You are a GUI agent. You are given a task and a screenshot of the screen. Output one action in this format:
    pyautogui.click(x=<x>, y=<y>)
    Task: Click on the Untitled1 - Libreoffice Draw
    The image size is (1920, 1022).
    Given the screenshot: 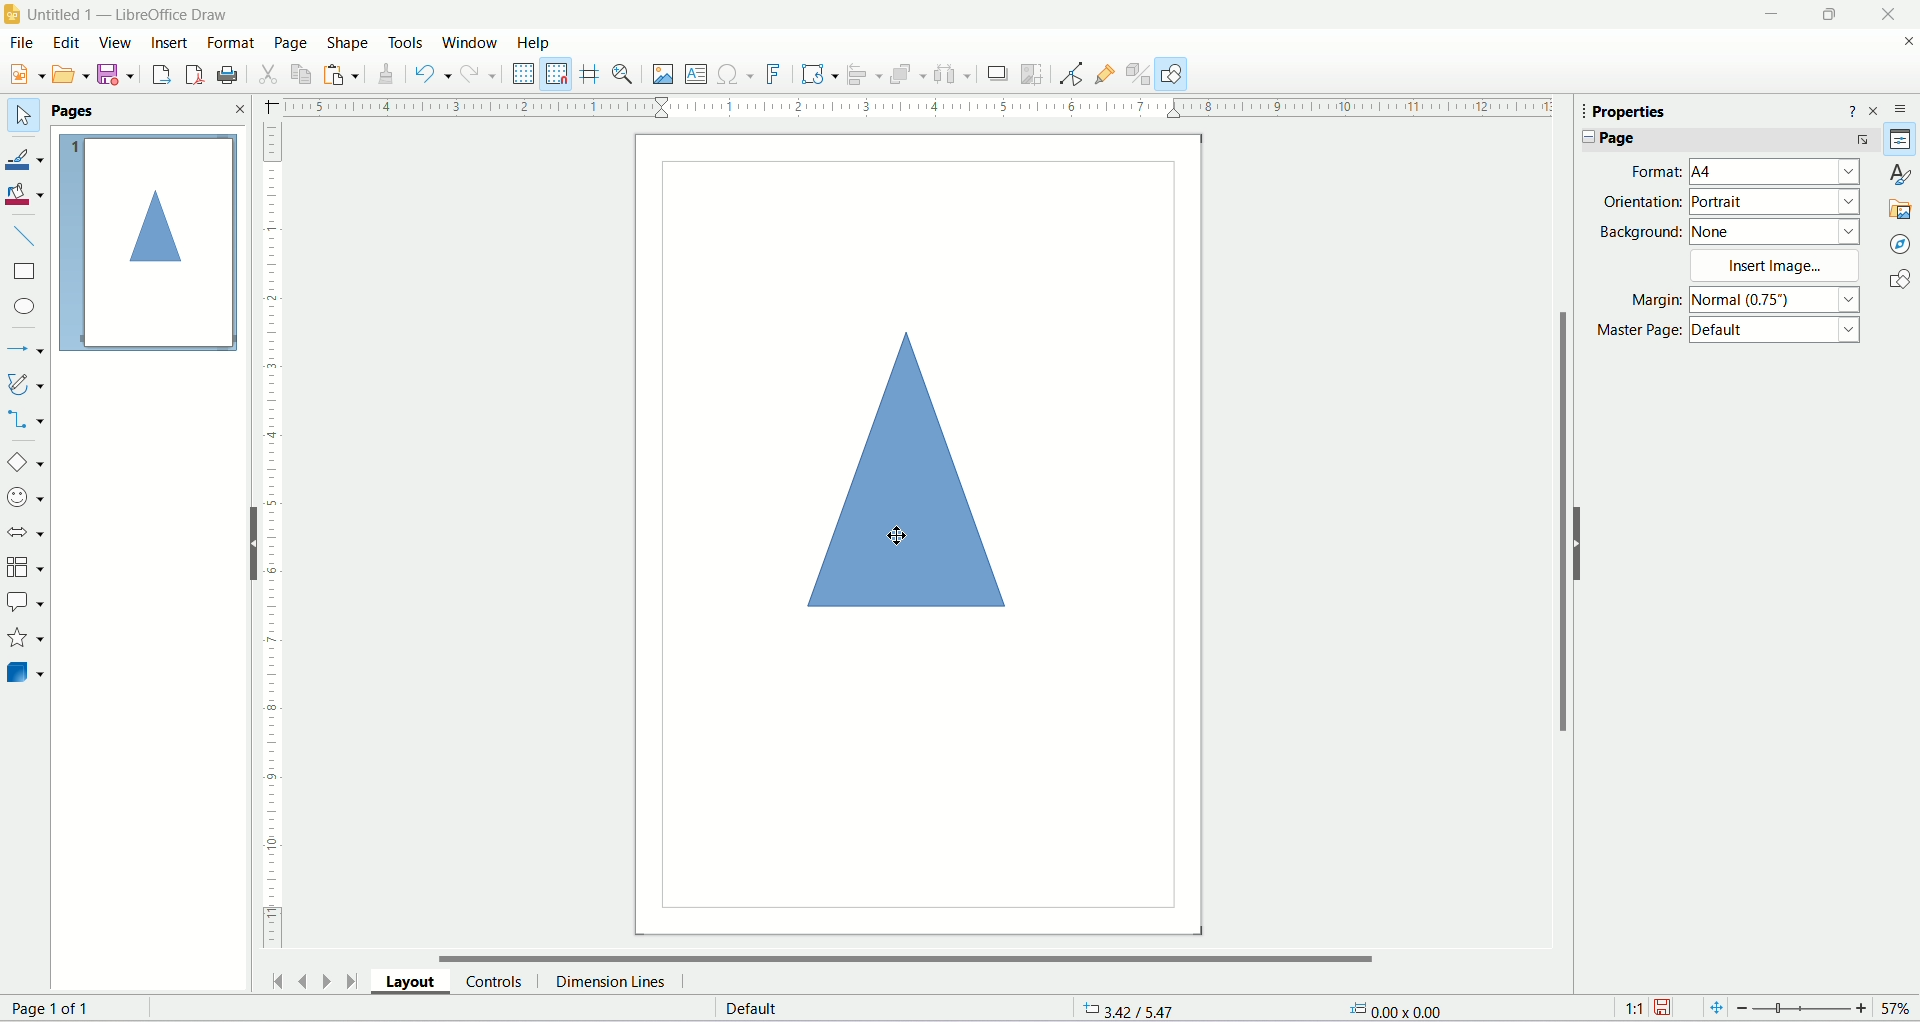 What is the action you would take?
    pyautogui.click(x=129, y=13)
    